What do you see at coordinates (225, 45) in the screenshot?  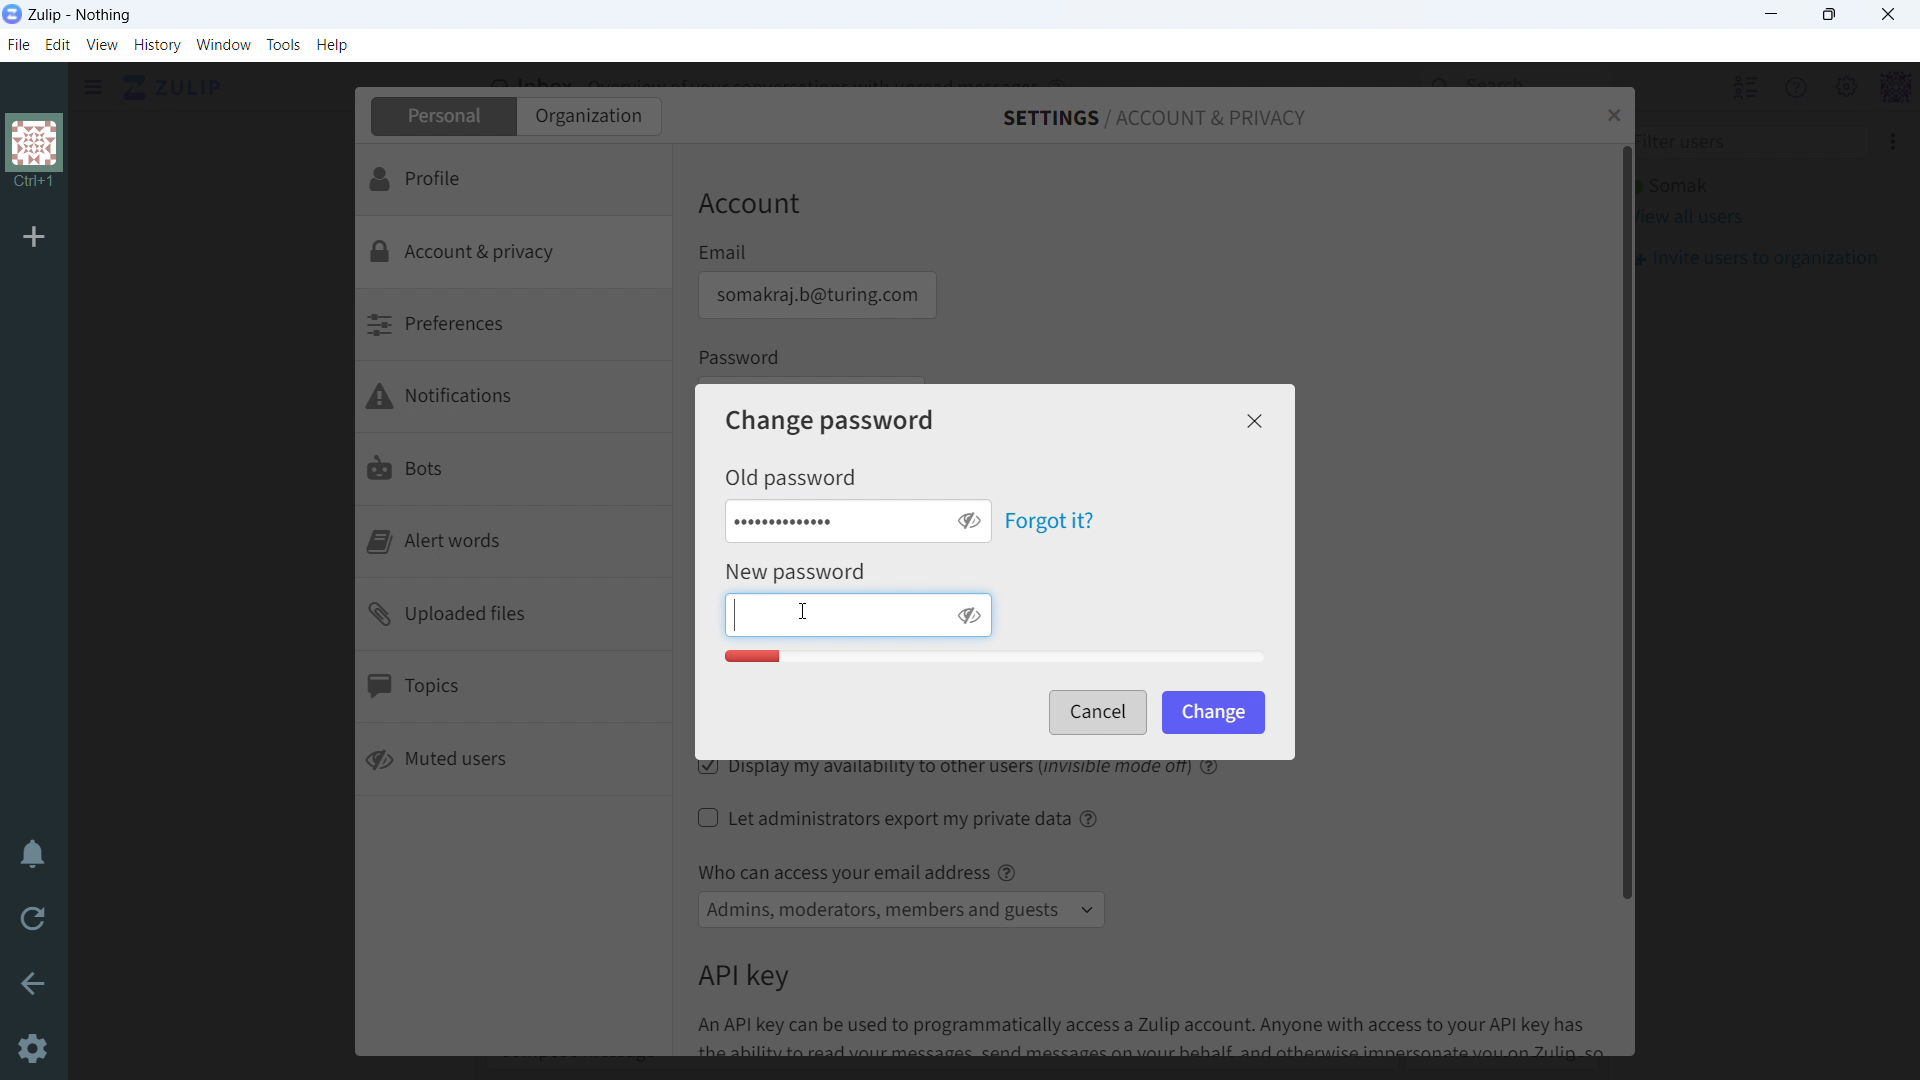 I see `window` at bounding box center [225, 45].